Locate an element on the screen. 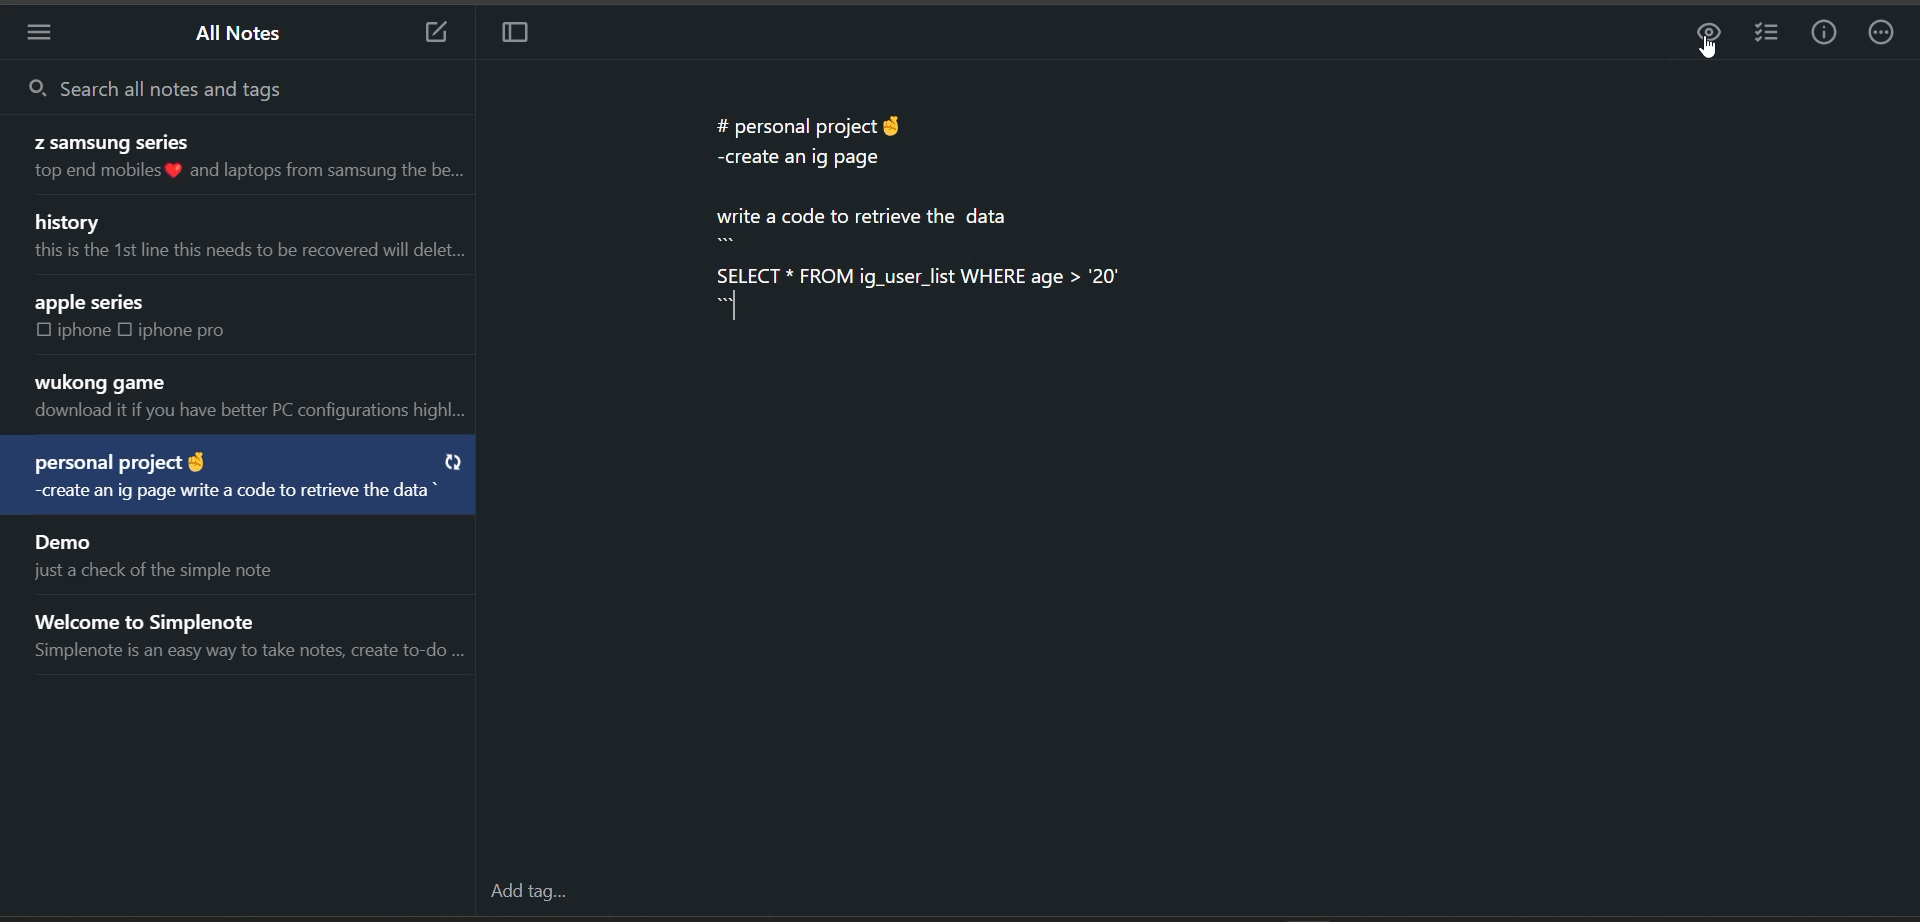 The image size is (1920, 922). note title  and preview is located at coordinates (207, 317).